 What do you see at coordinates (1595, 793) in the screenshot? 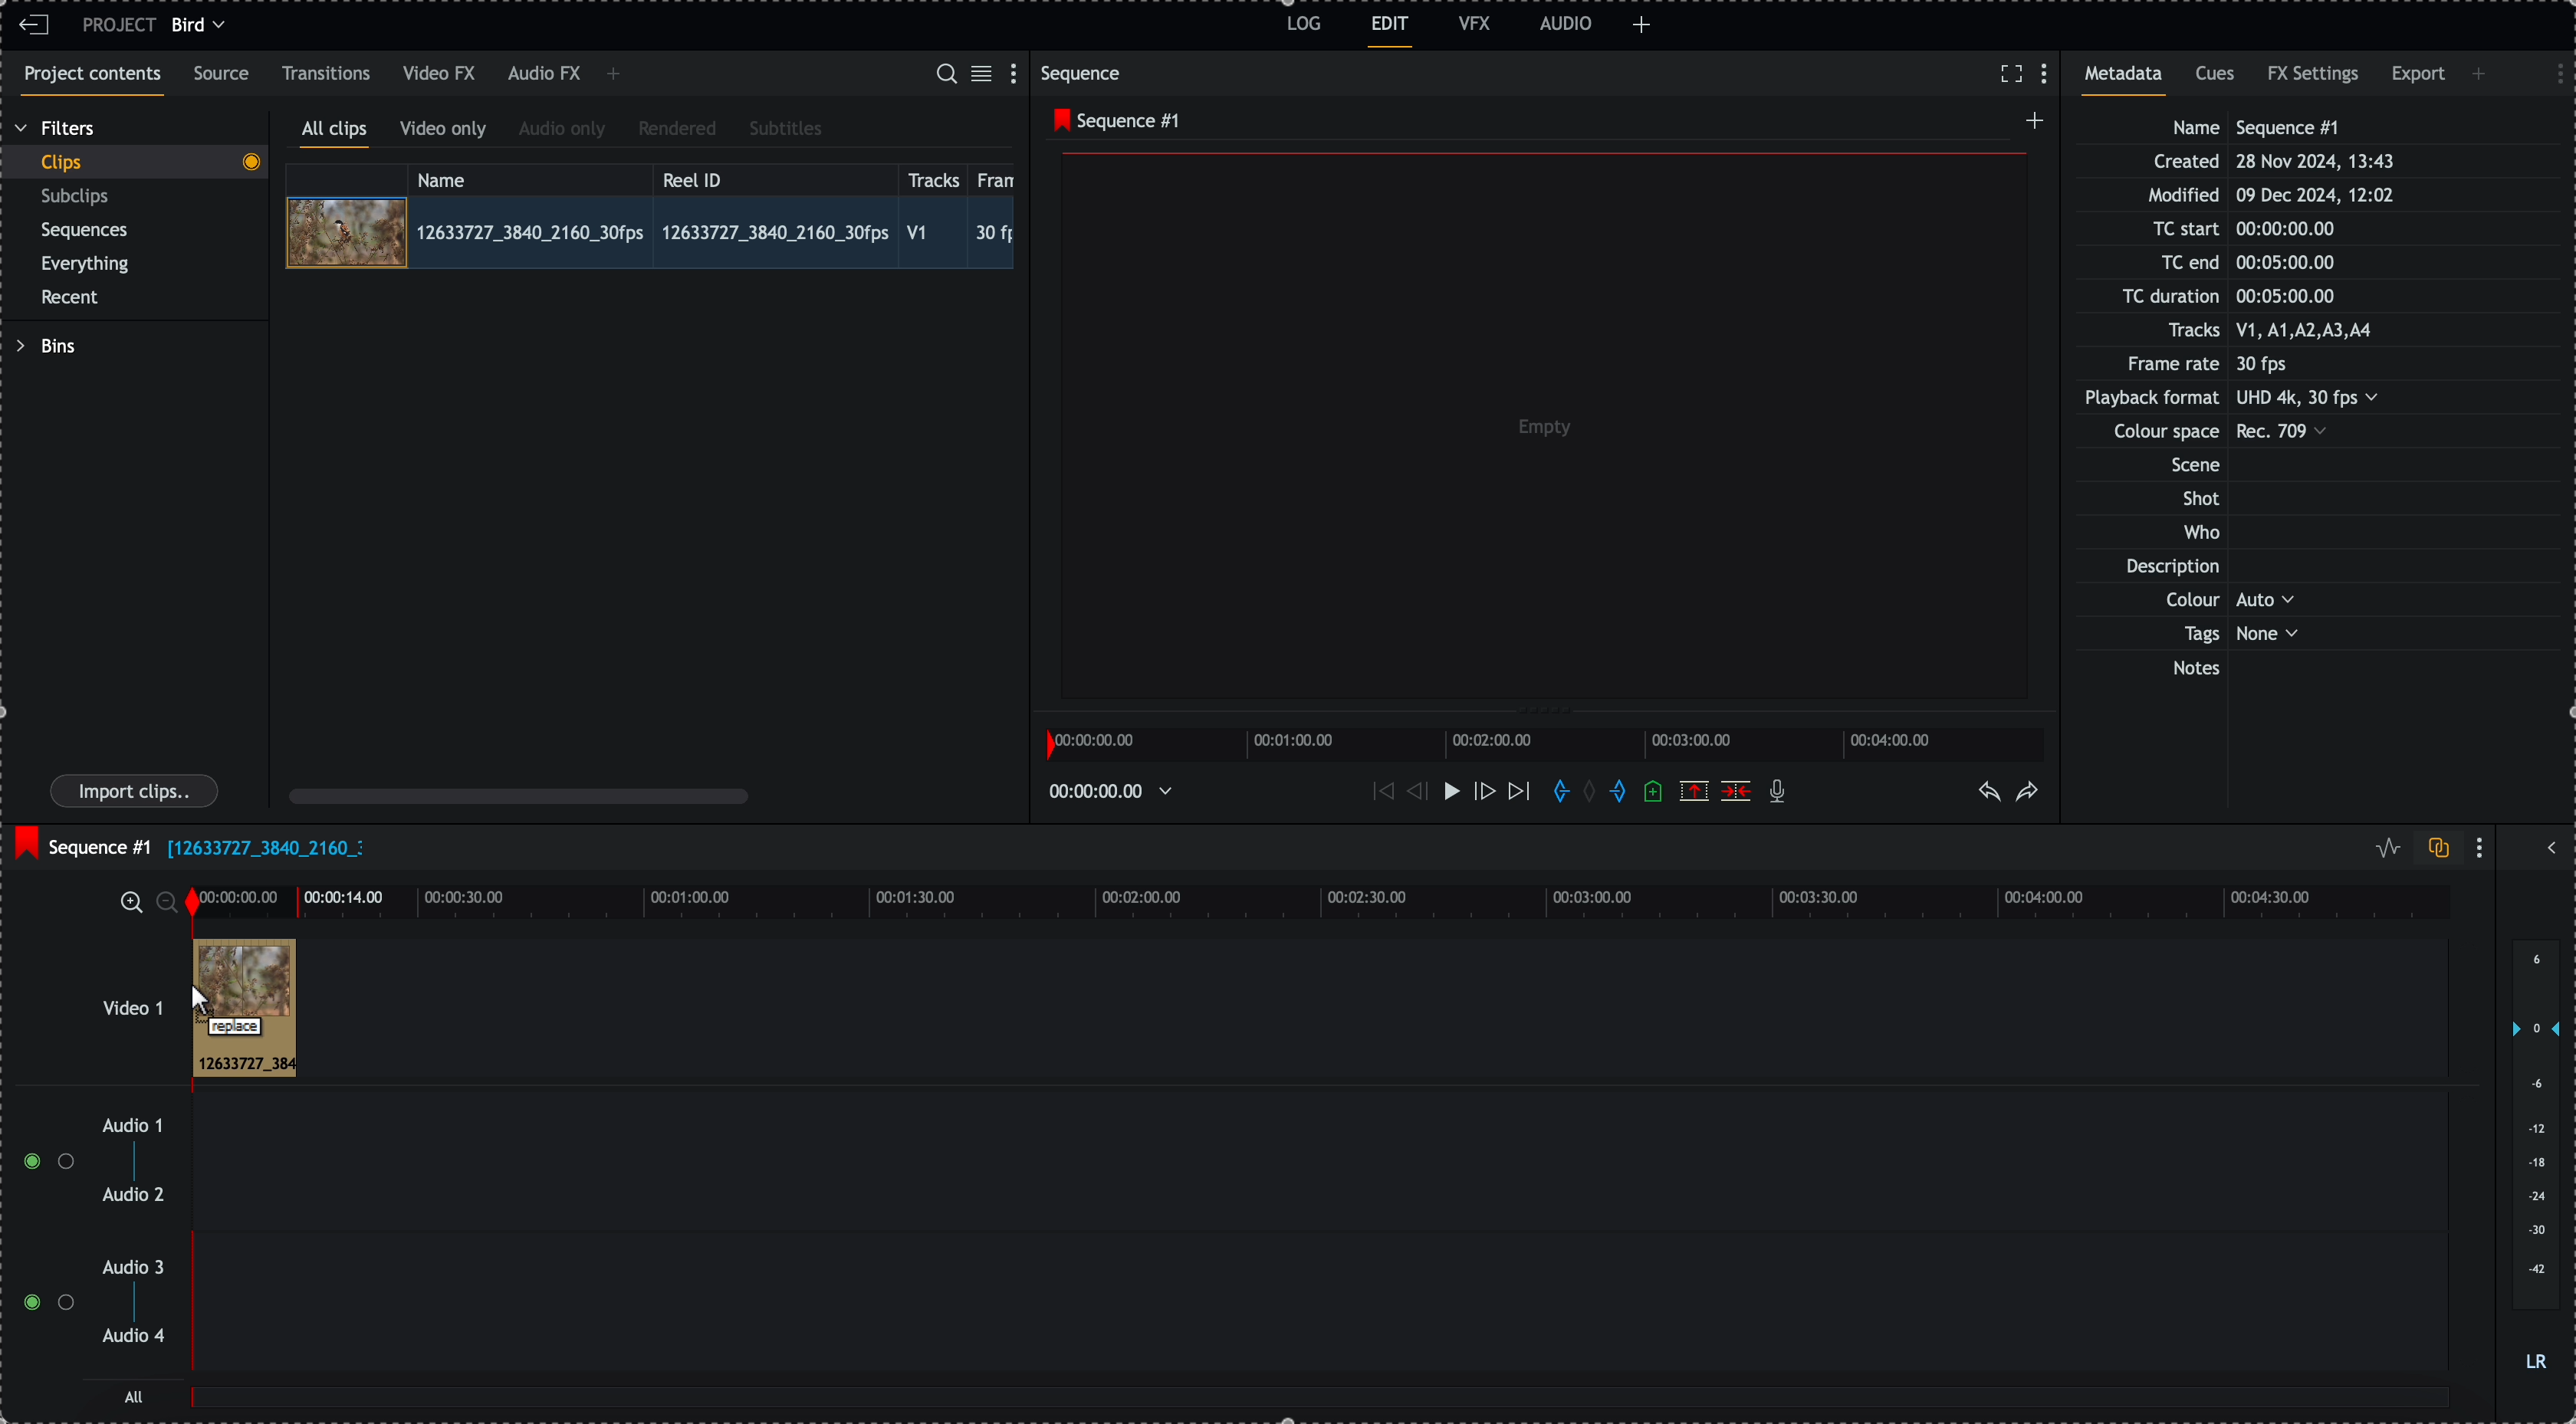
I see `clear marks` at bounding box center [1595, 793].